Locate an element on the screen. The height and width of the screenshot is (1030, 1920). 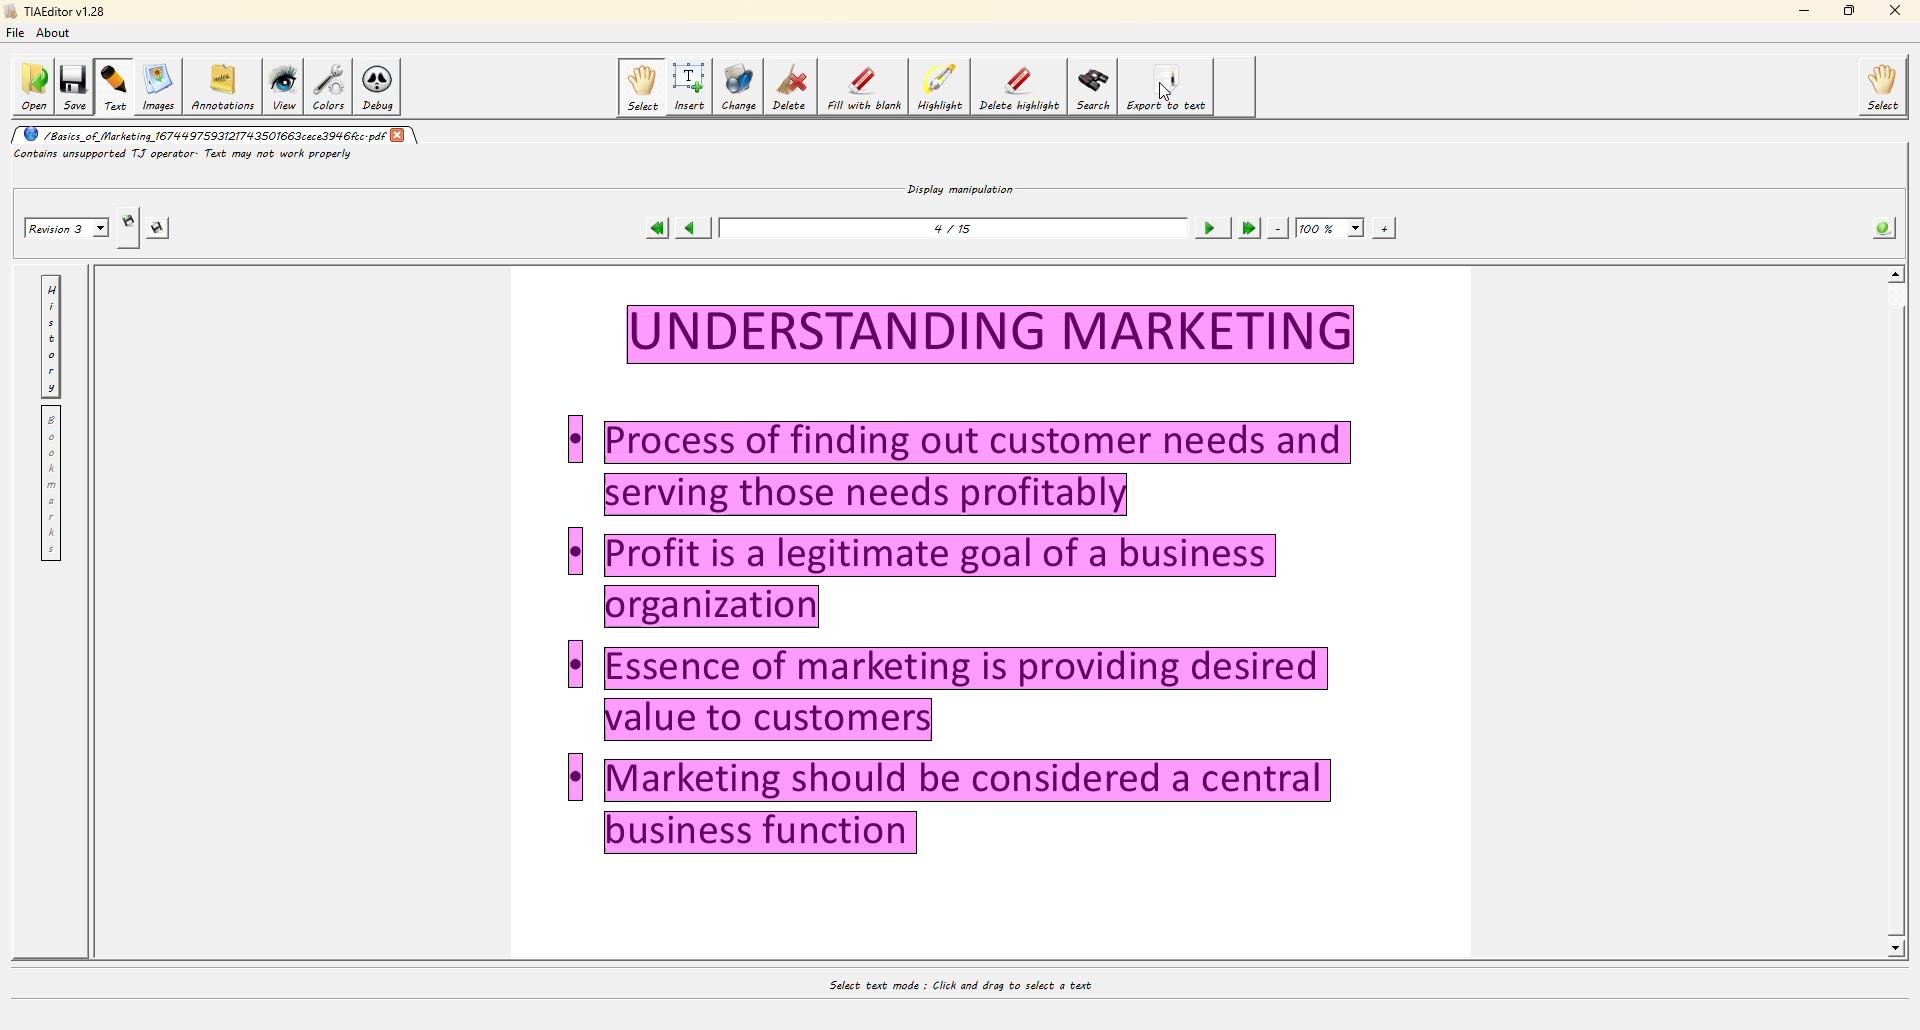
export to text is located at coordinates (1170, 85).